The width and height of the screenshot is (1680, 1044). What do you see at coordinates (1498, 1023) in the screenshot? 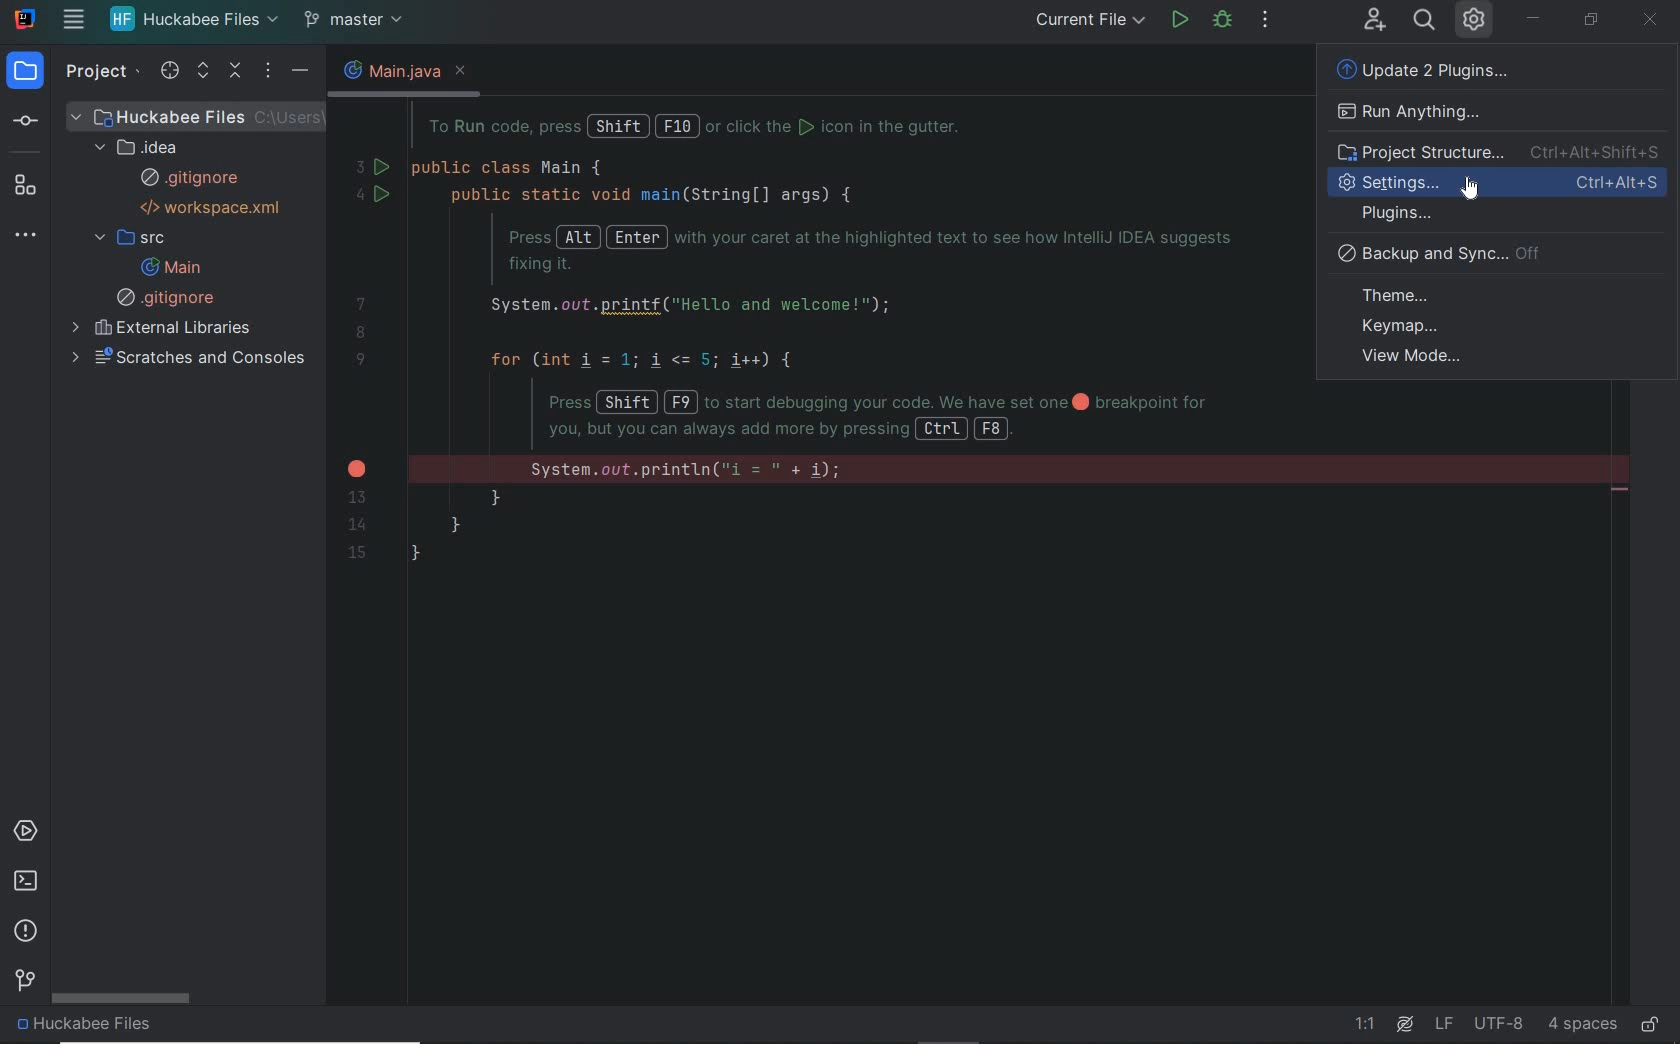
I see `file encoding` at bounding box center [1498, 1023].